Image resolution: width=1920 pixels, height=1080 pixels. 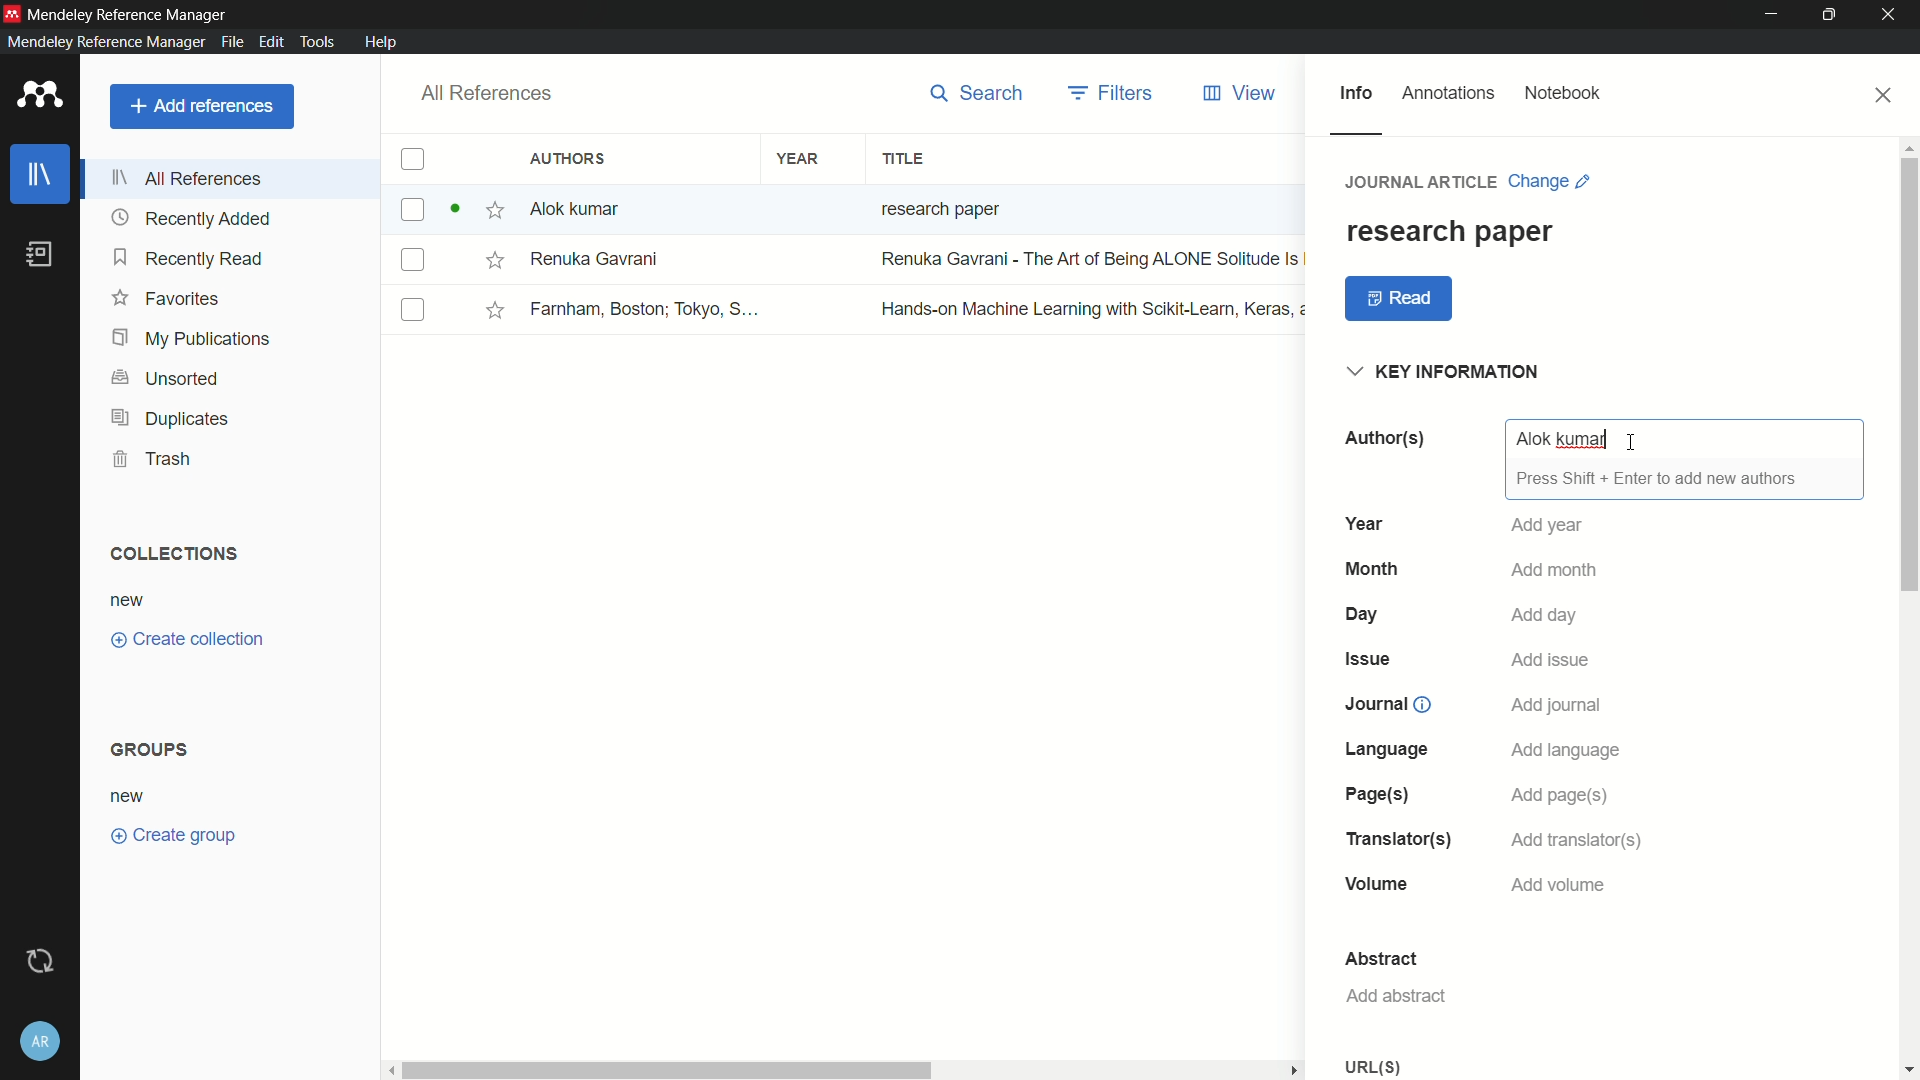 I want to click on alok kumar, so click(x=1562, y=439).